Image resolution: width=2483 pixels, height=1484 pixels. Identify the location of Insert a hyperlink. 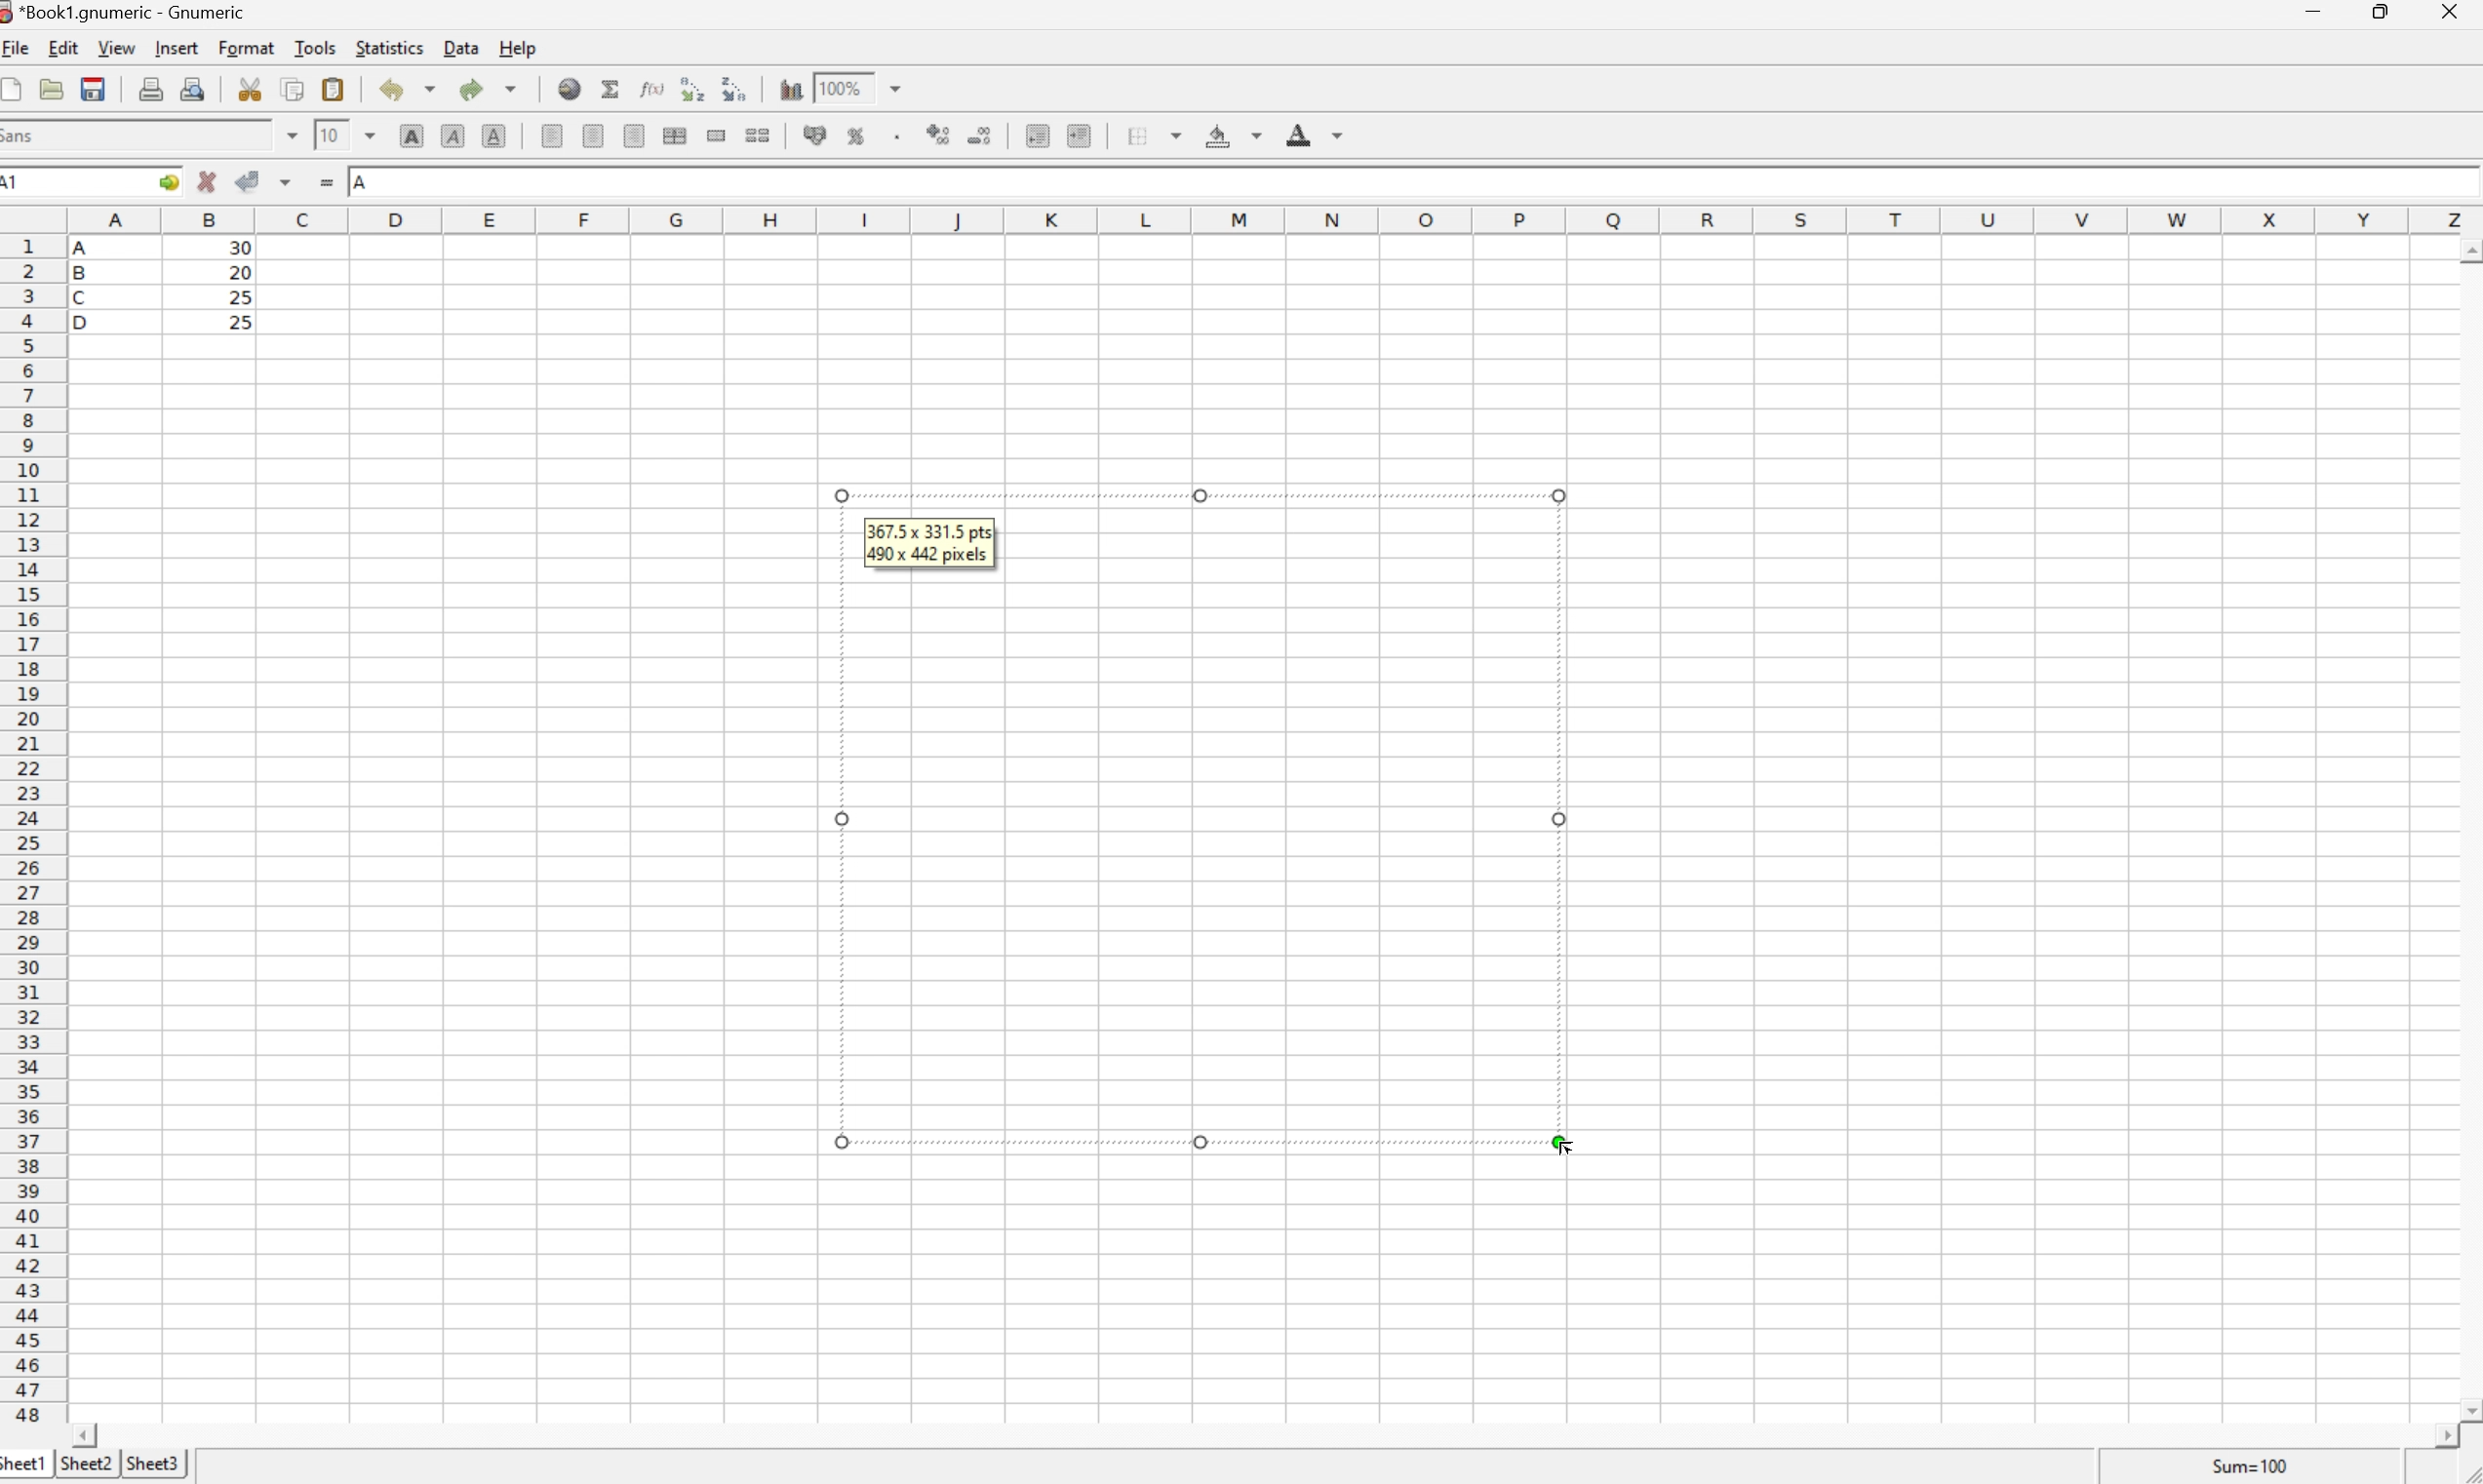
(570, 89).